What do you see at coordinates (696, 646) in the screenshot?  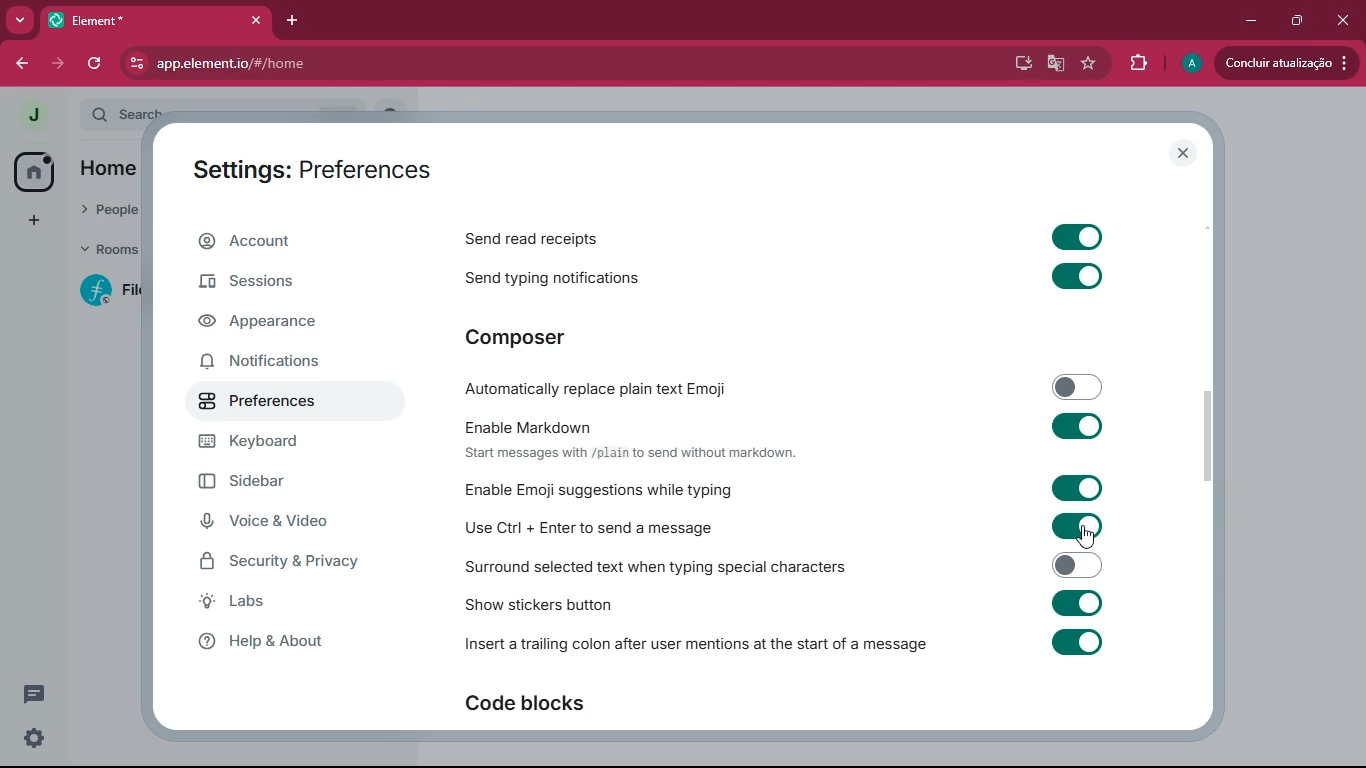 I see `insert trailing colon` at bounding box center [696, 646].